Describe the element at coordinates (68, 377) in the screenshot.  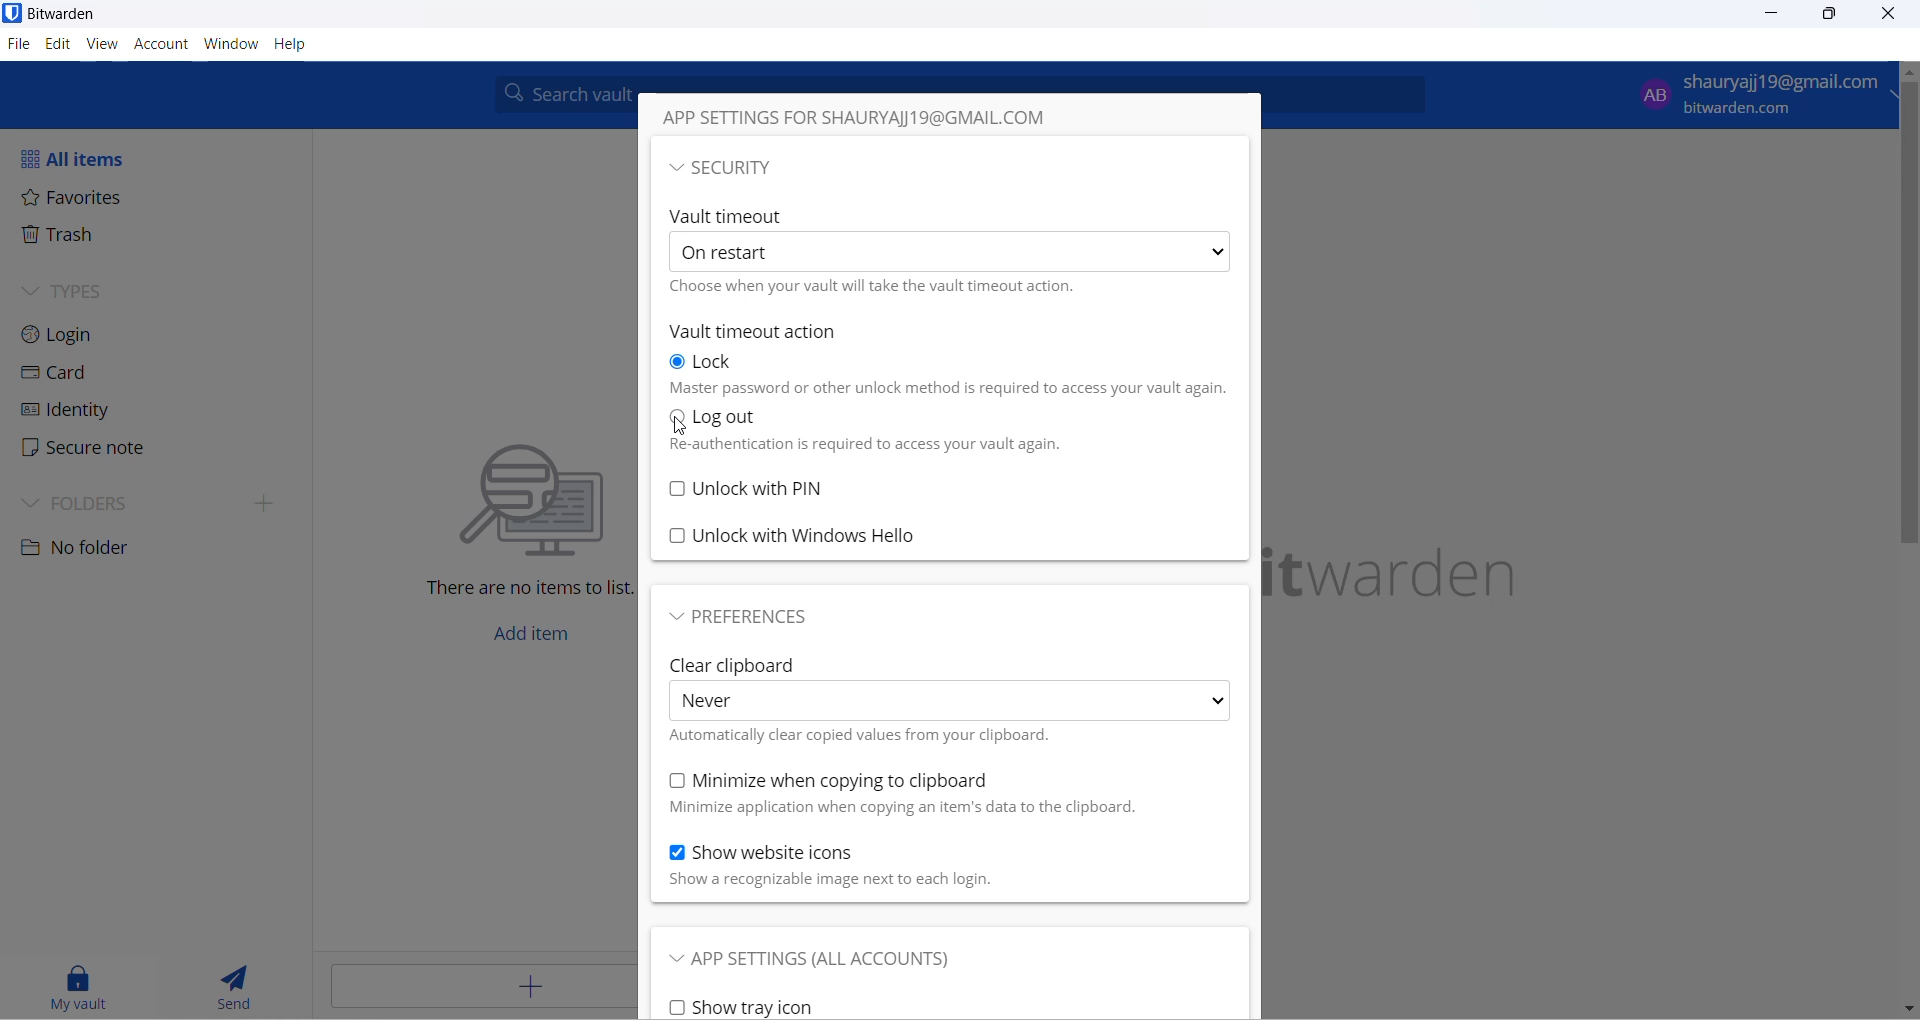
I see `Card` at that location.